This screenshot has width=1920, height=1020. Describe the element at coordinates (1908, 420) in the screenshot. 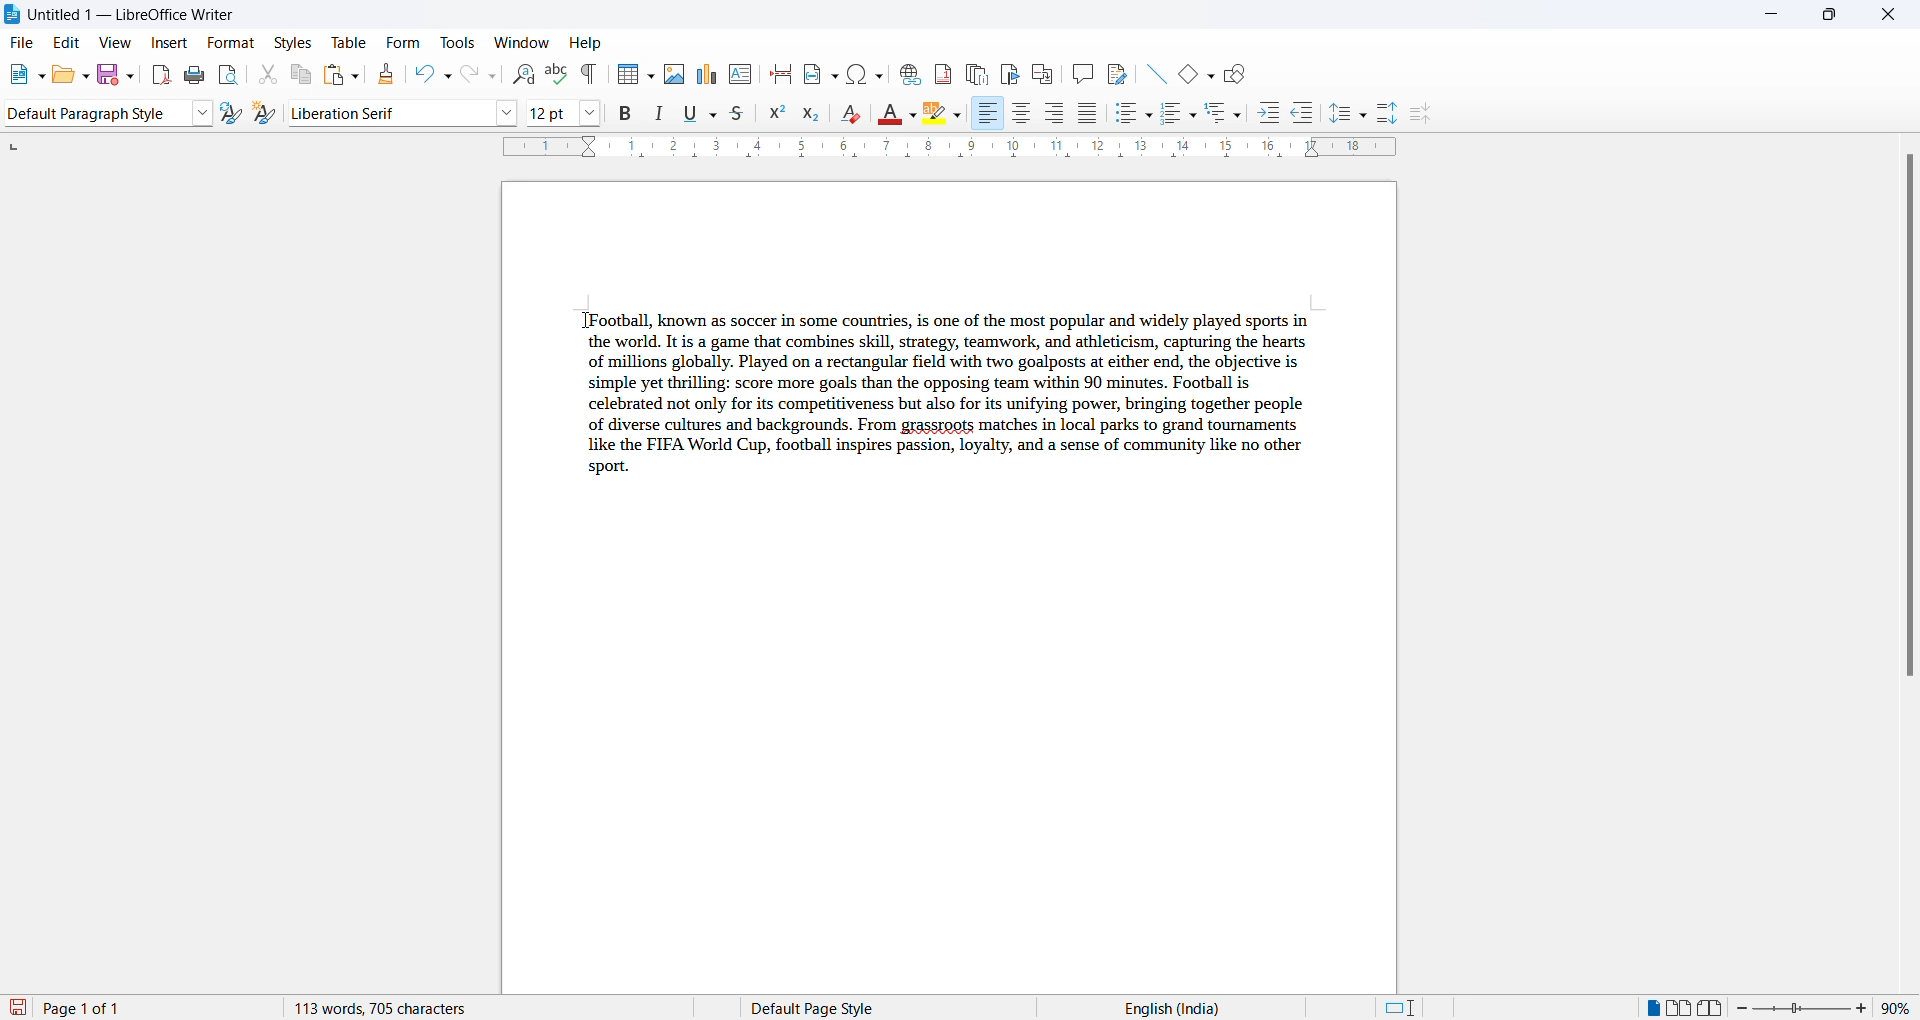

I see `scrollbar` at that location.